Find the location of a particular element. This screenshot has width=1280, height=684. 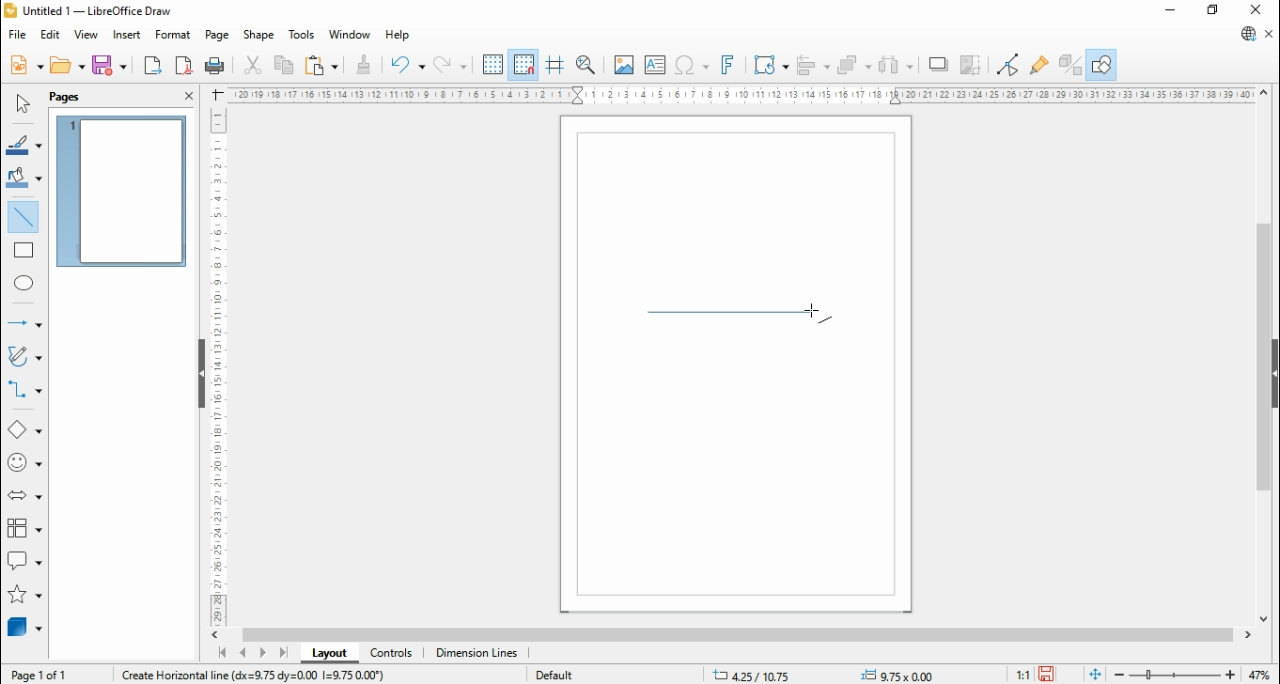

cut is located at coordinates (254, 66).